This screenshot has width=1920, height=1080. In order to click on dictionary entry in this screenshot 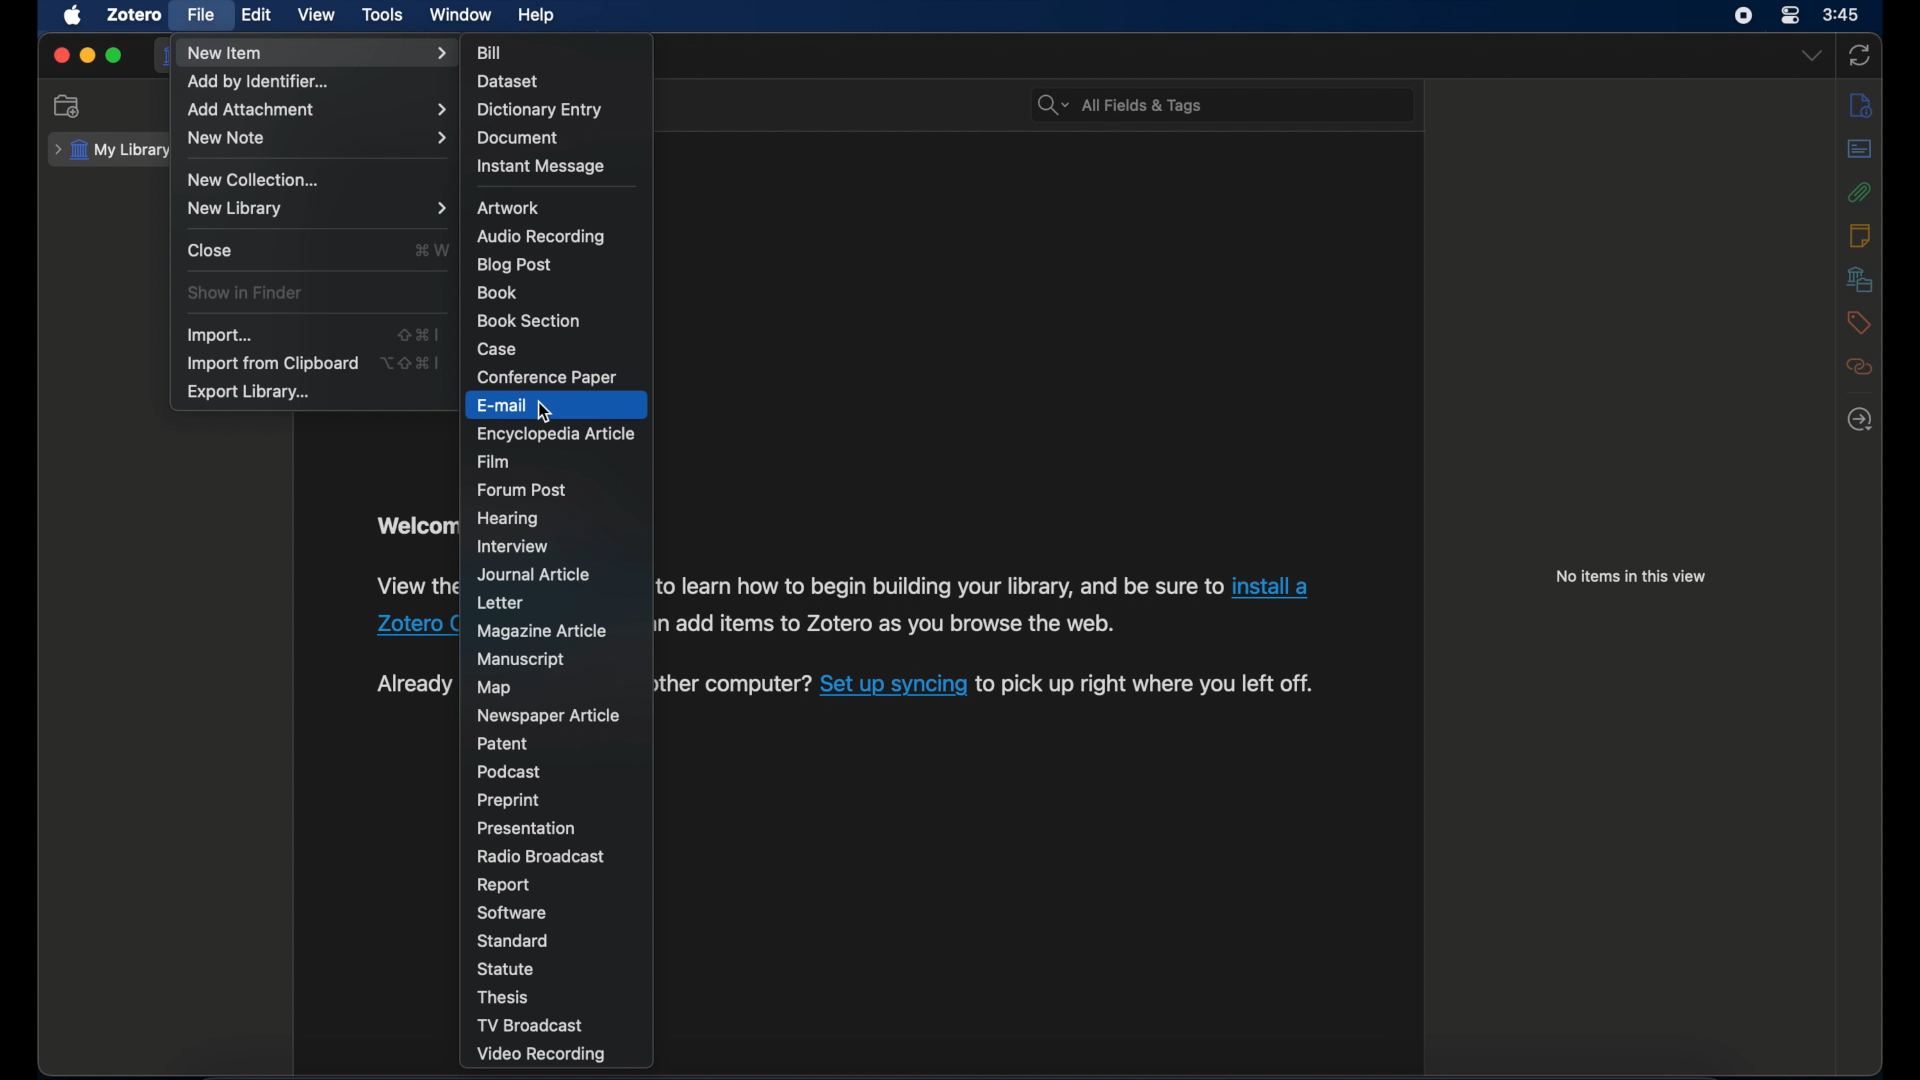, I will do `click(539, 109)`.